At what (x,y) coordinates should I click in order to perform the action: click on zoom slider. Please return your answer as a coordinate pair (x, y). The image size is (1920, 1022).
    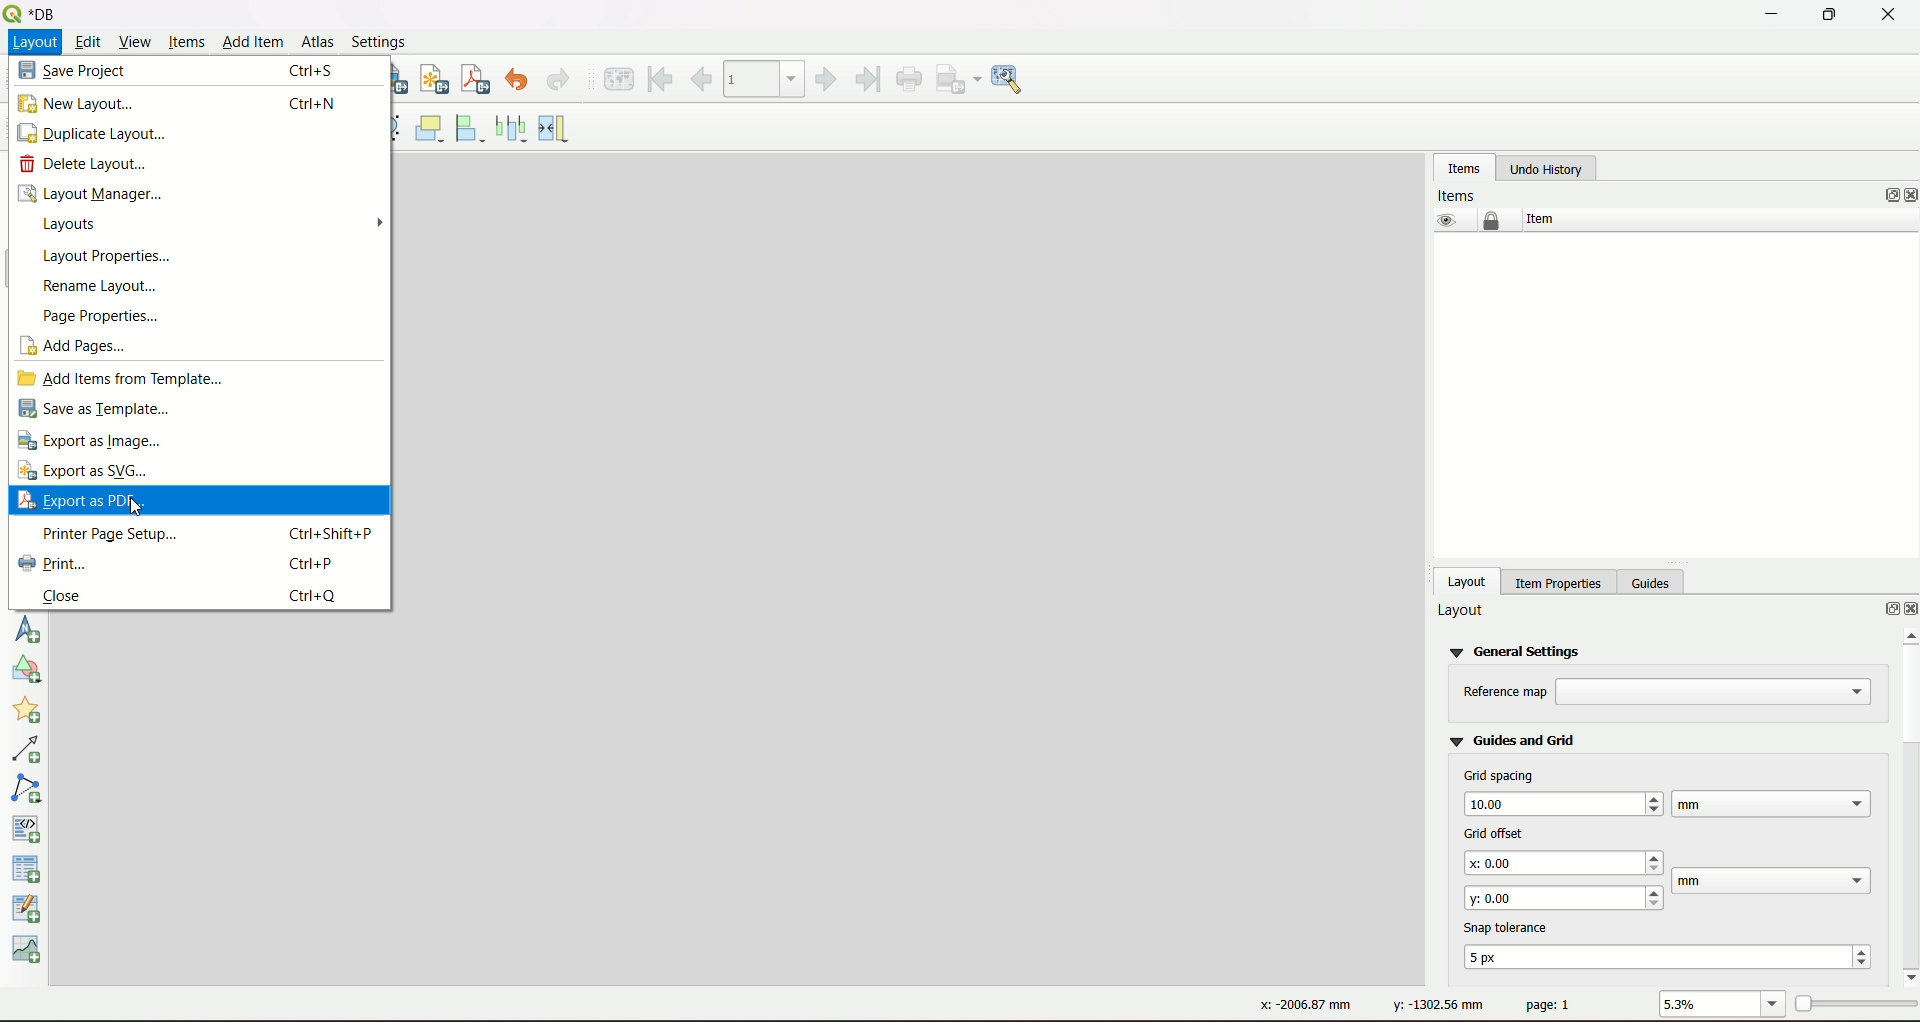
    Looking at the image, I should click on (1854, 1002).